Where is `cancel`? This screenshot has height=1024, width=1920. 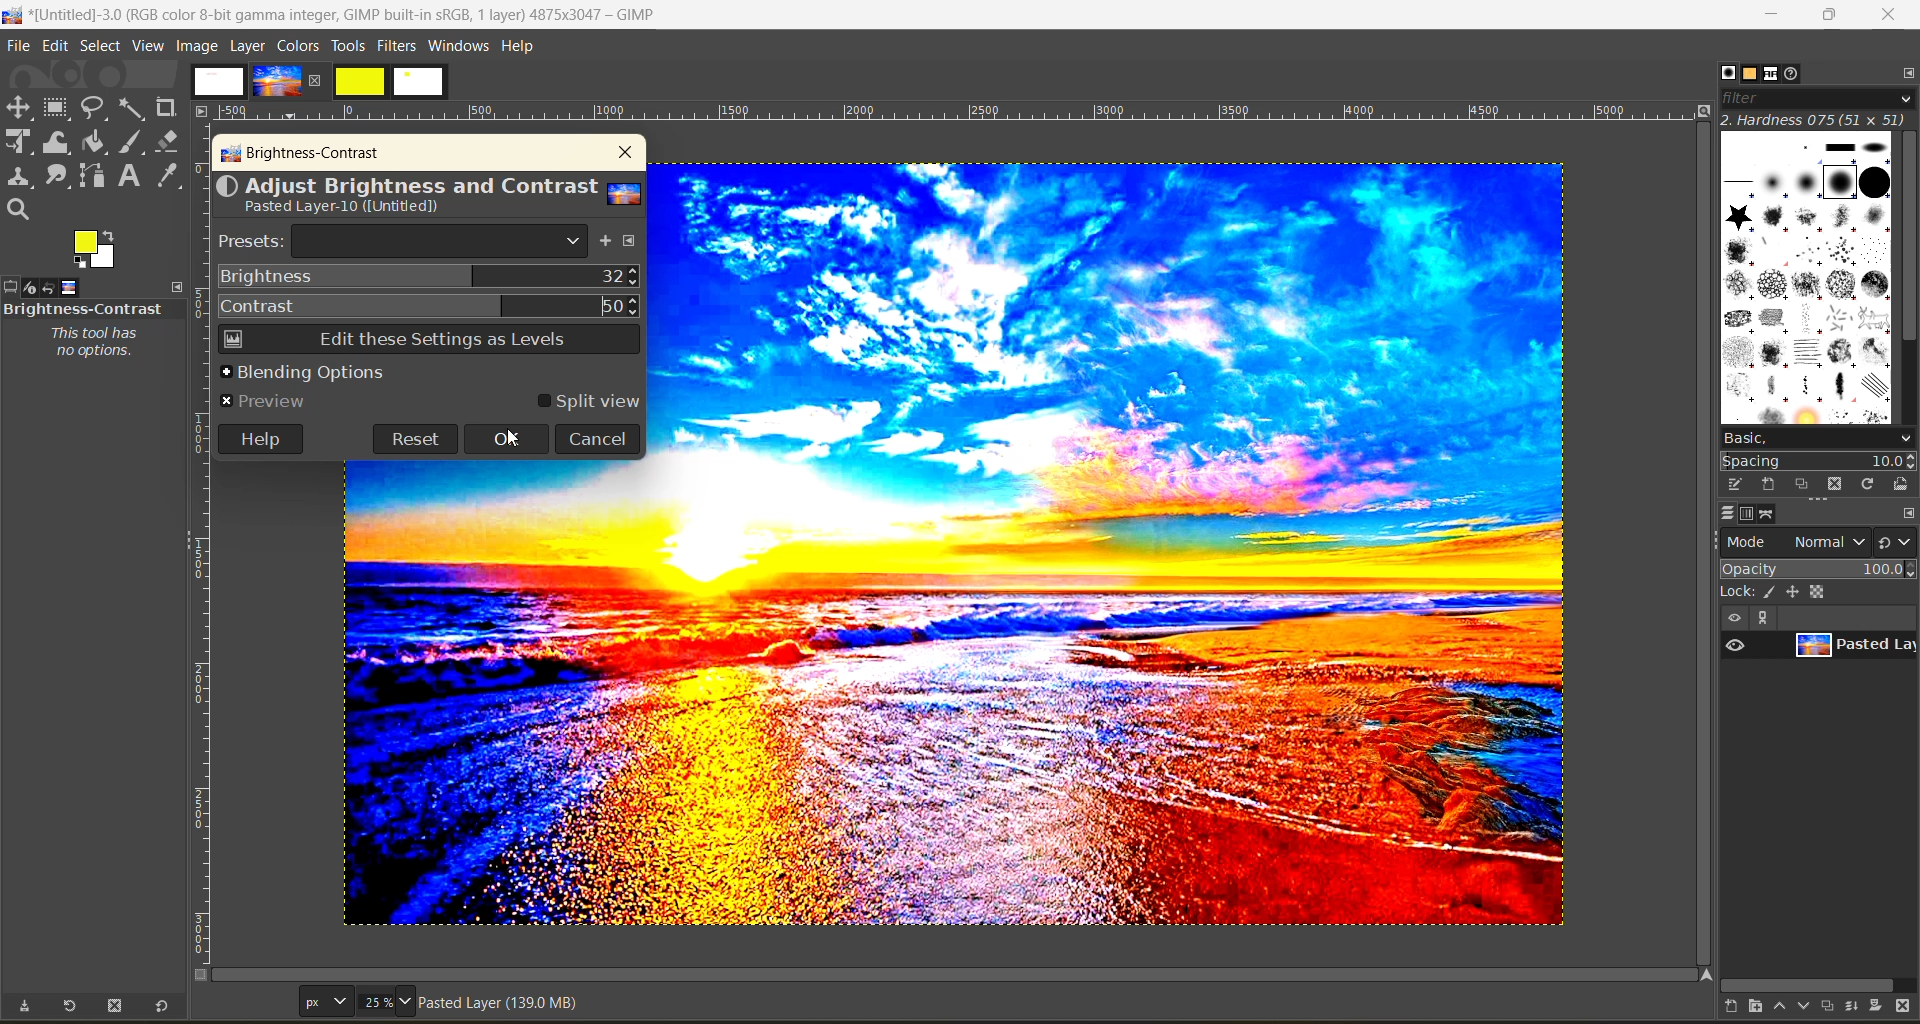
cancel is located at coordinates (597, 438).